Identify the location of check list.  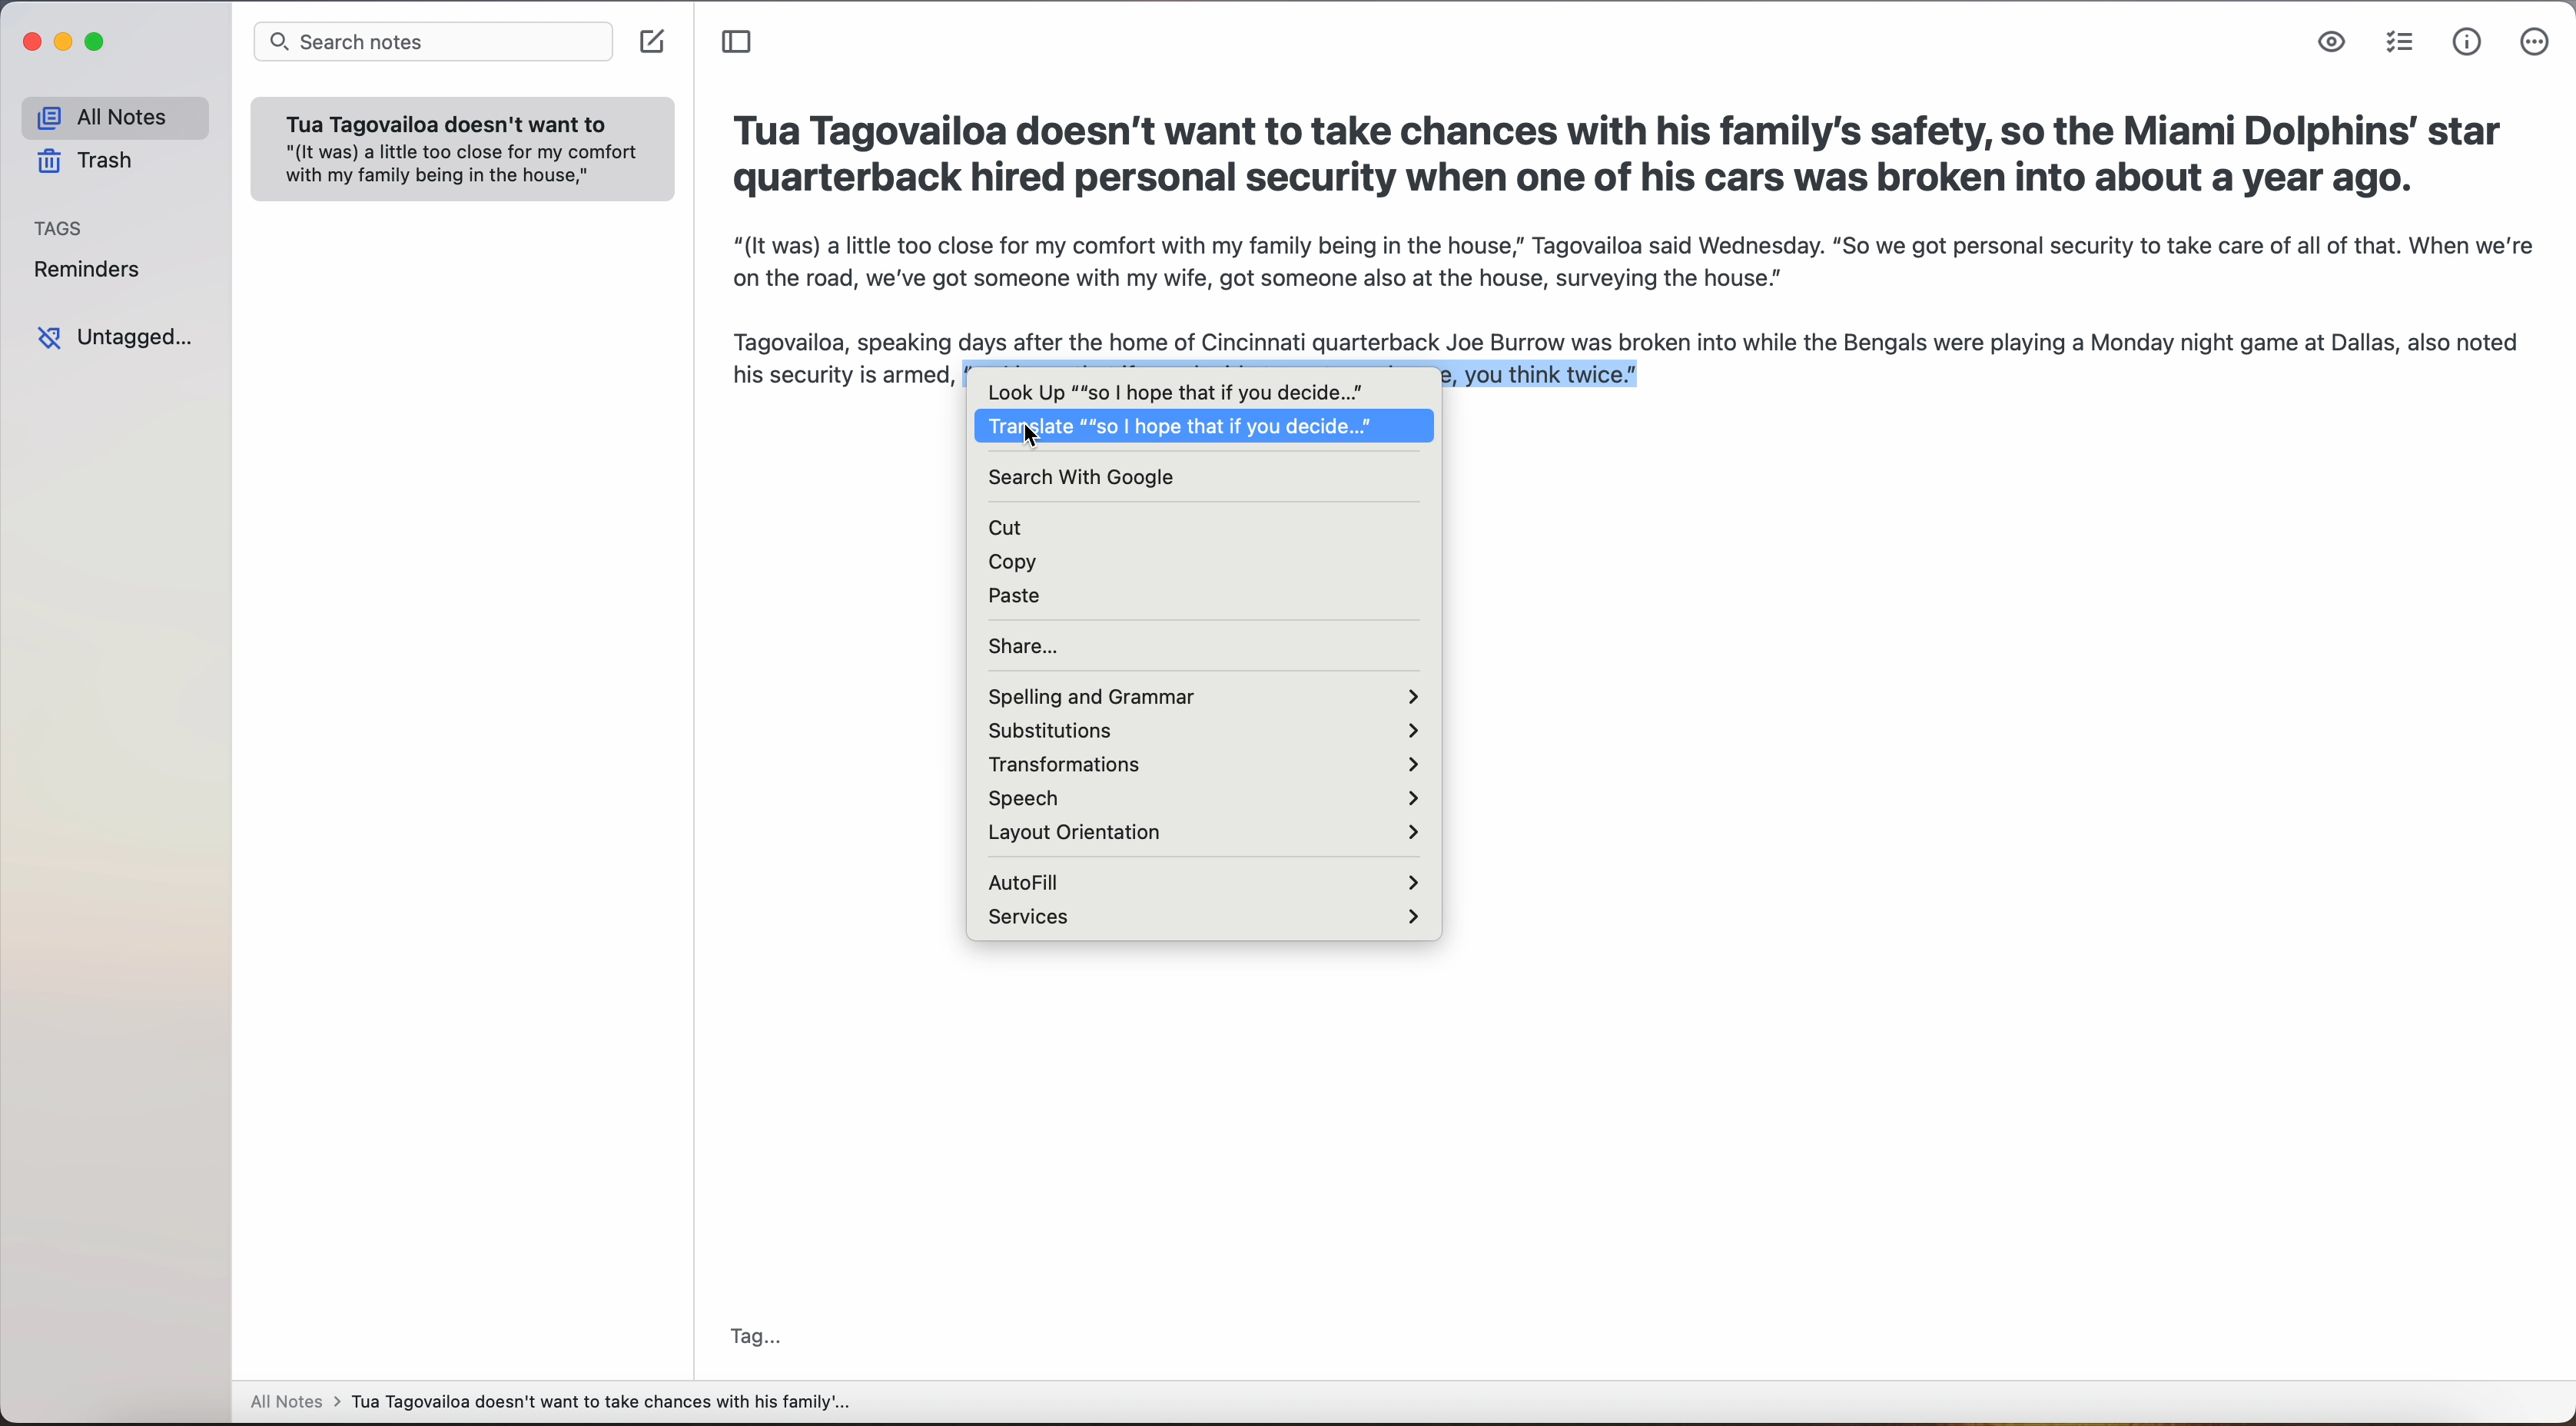
(2400, 45).